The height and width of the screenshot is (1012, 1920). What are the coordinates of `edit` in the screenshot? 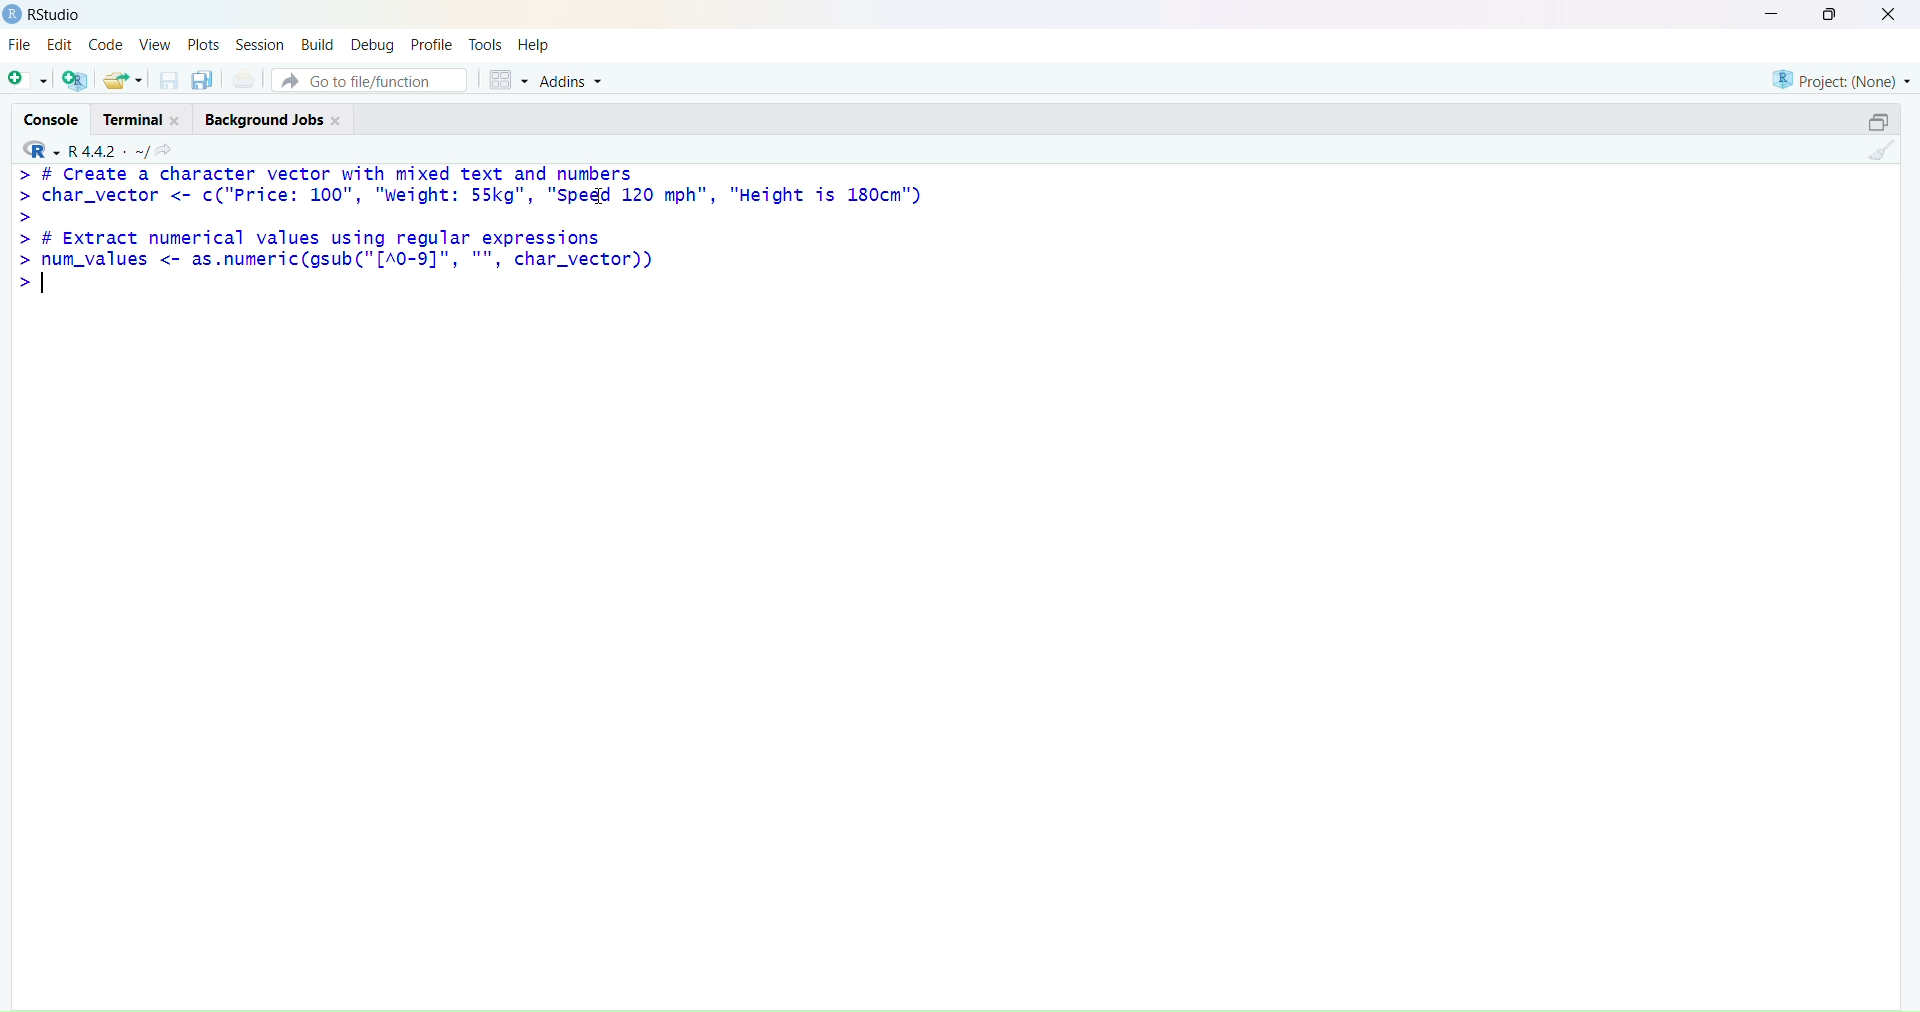 It's located at (62, 44).